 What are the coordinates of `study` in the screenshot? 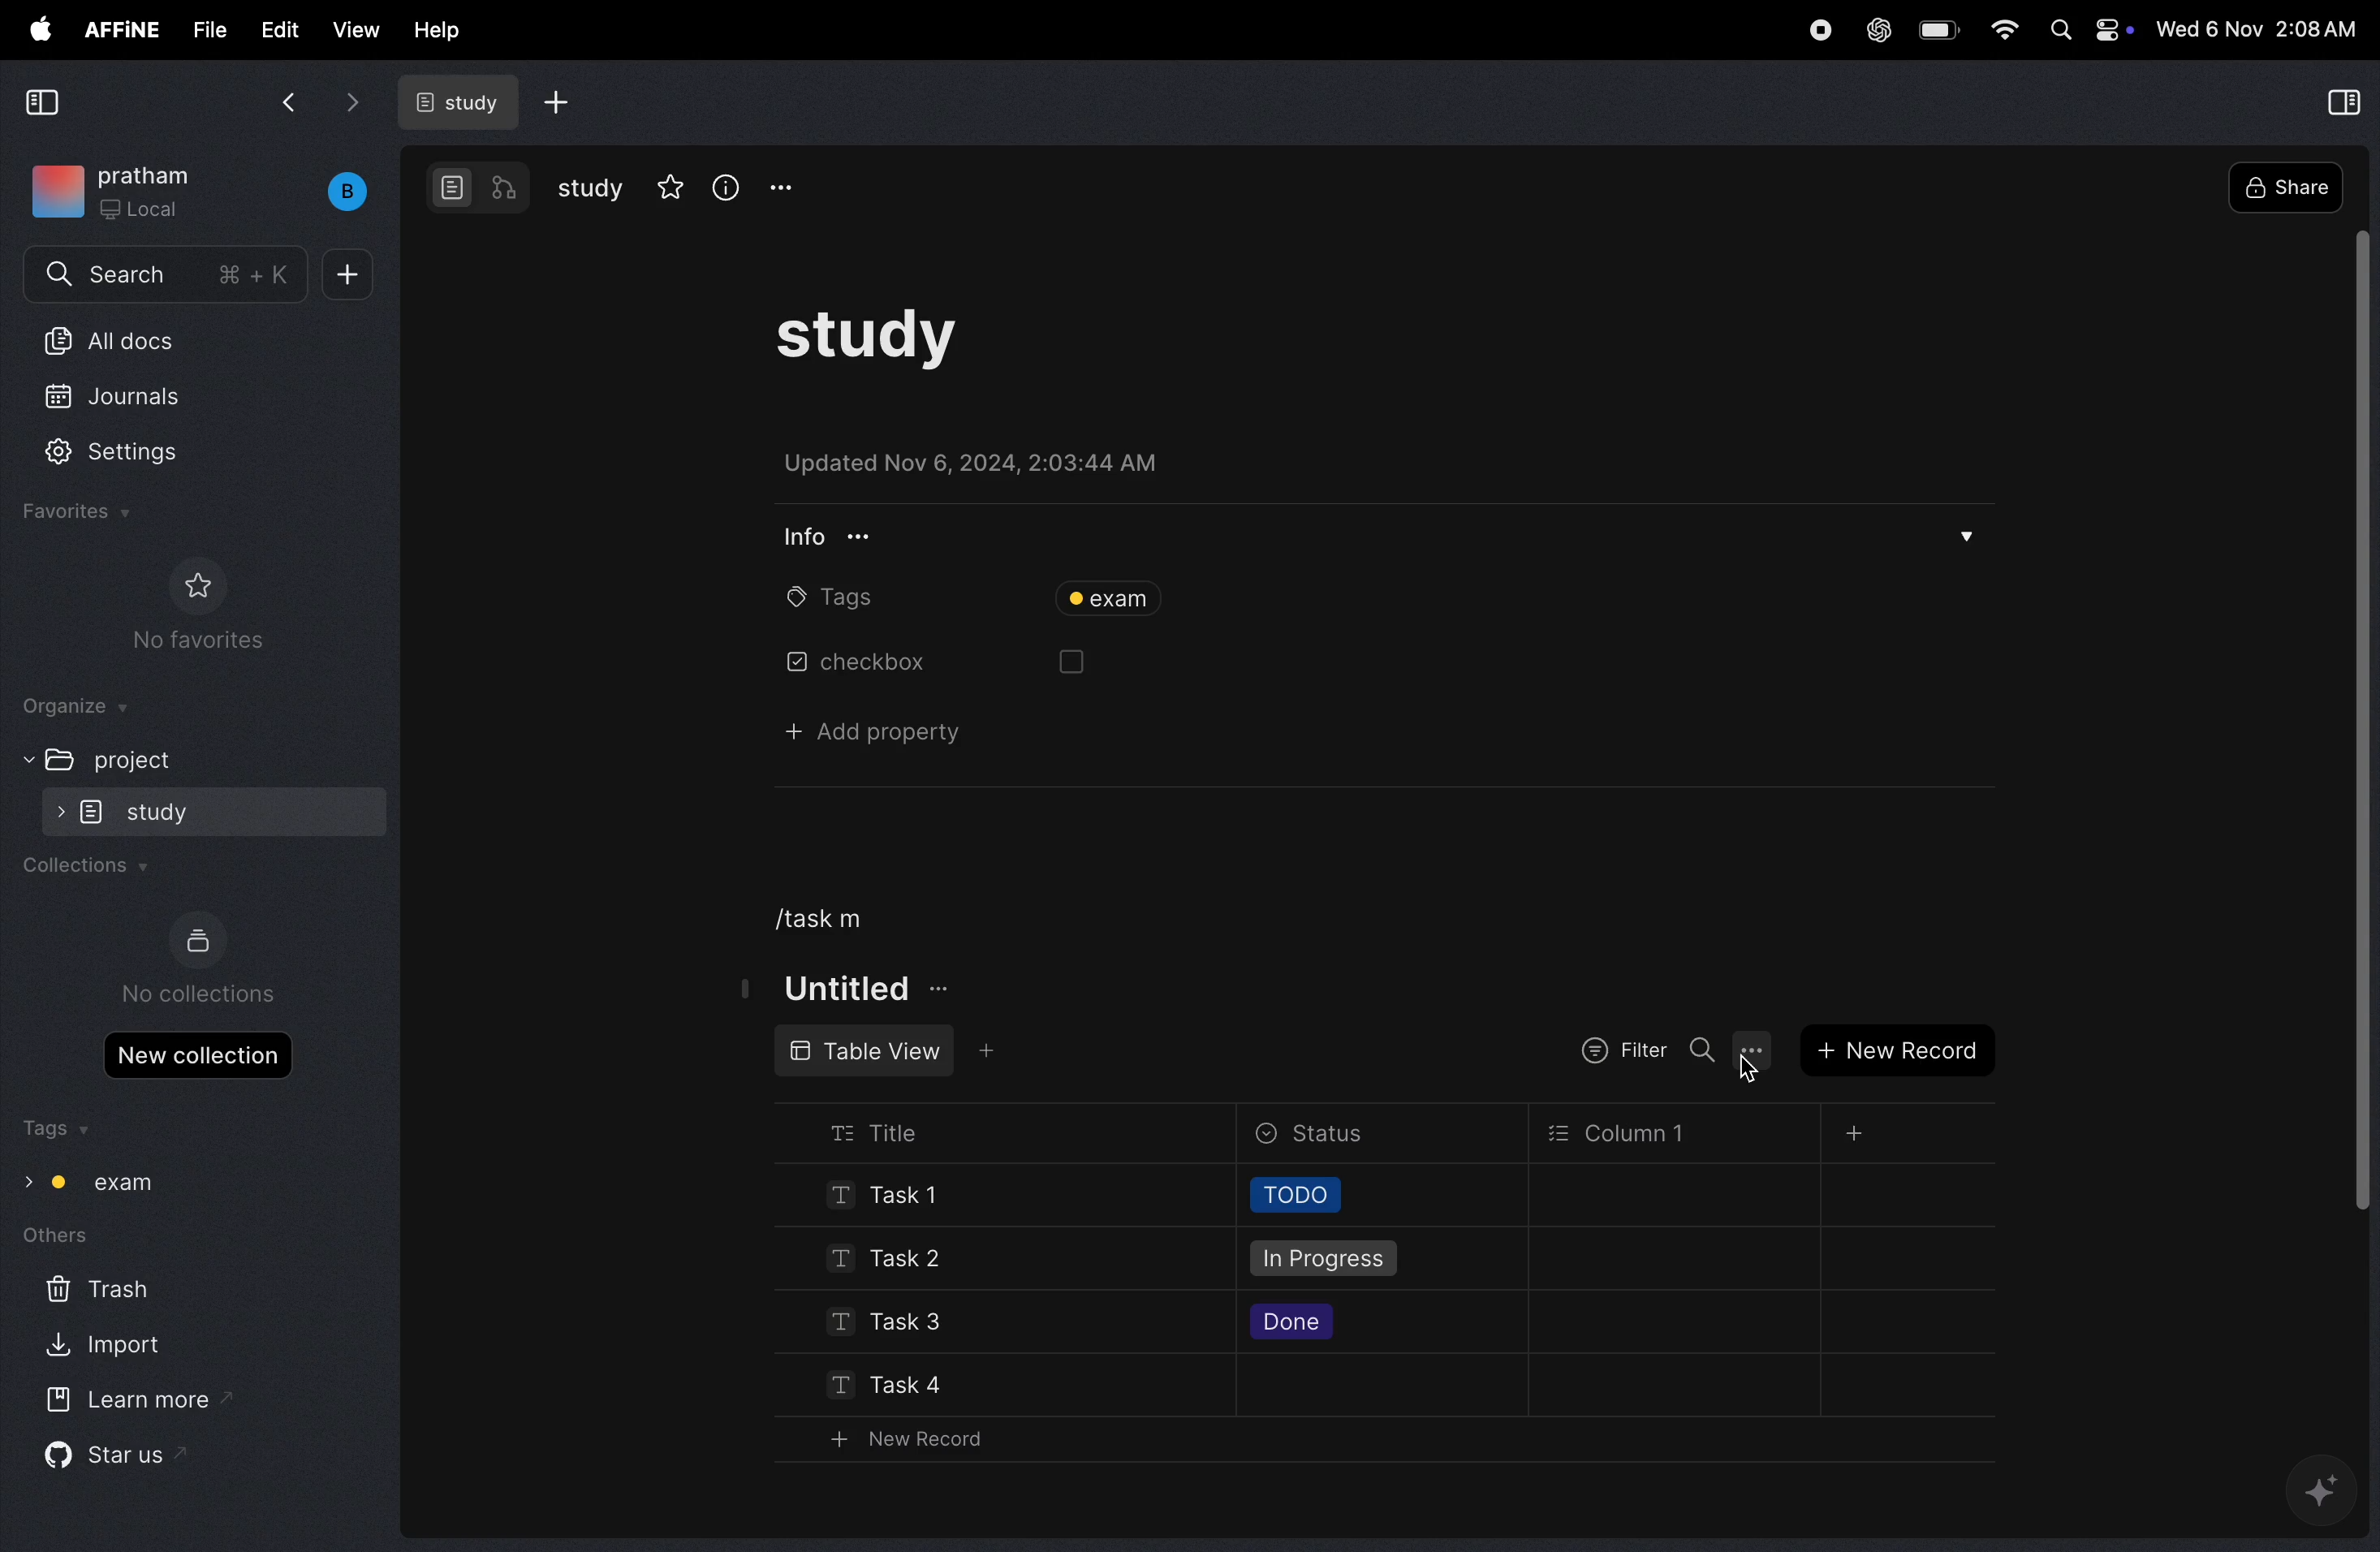 It's located at (587, 191).